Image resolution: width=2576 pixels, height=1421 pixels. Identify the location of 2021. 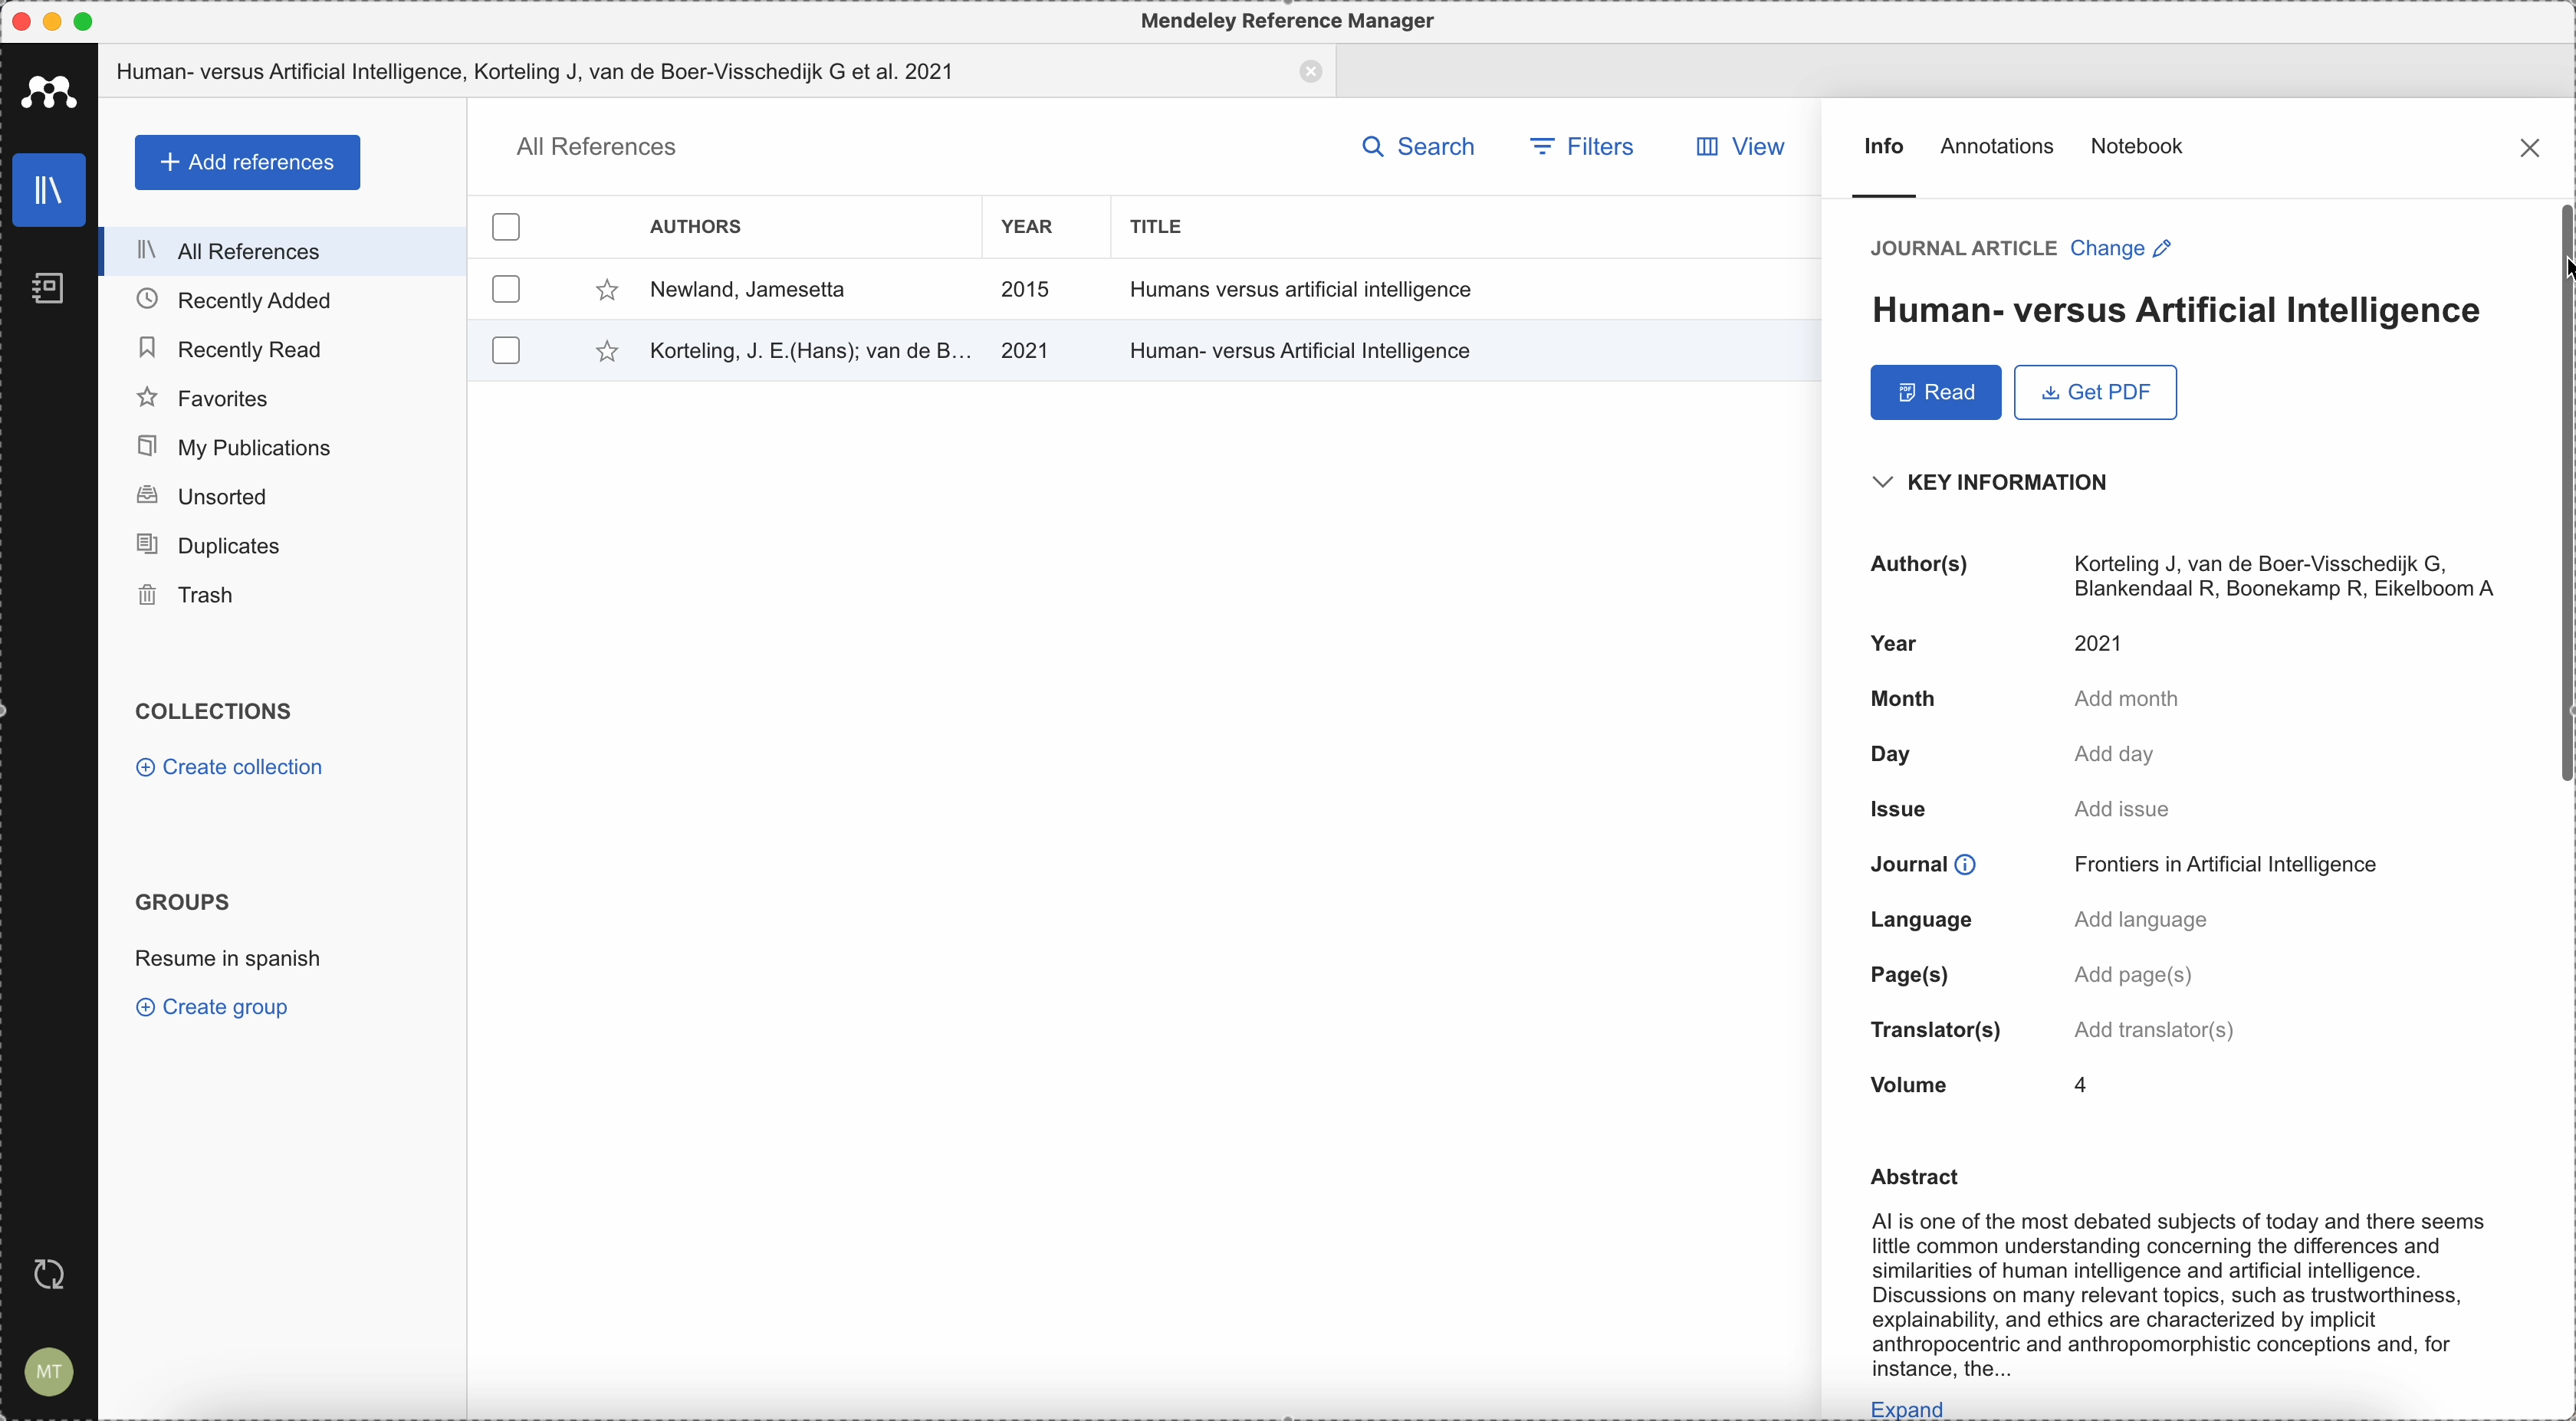
(1026, 351).